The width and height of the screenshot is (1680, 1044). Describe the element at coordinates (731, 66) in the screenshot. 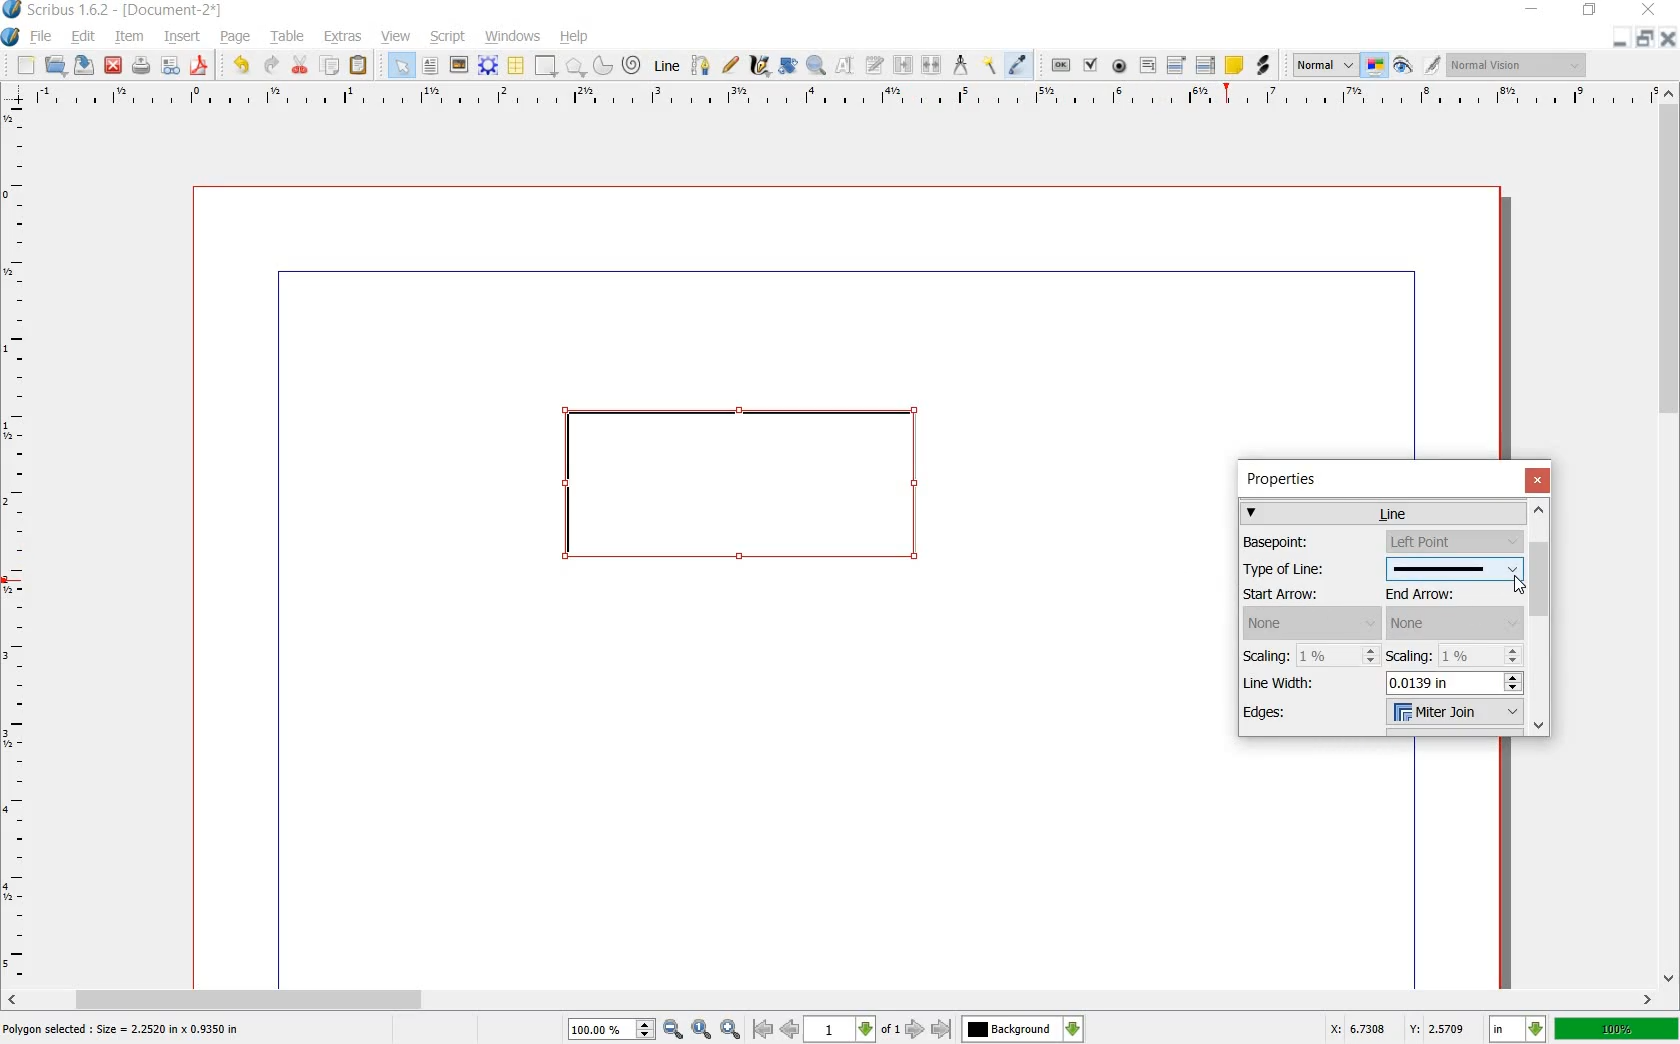

I see `FREEHAND LINE` at that location.